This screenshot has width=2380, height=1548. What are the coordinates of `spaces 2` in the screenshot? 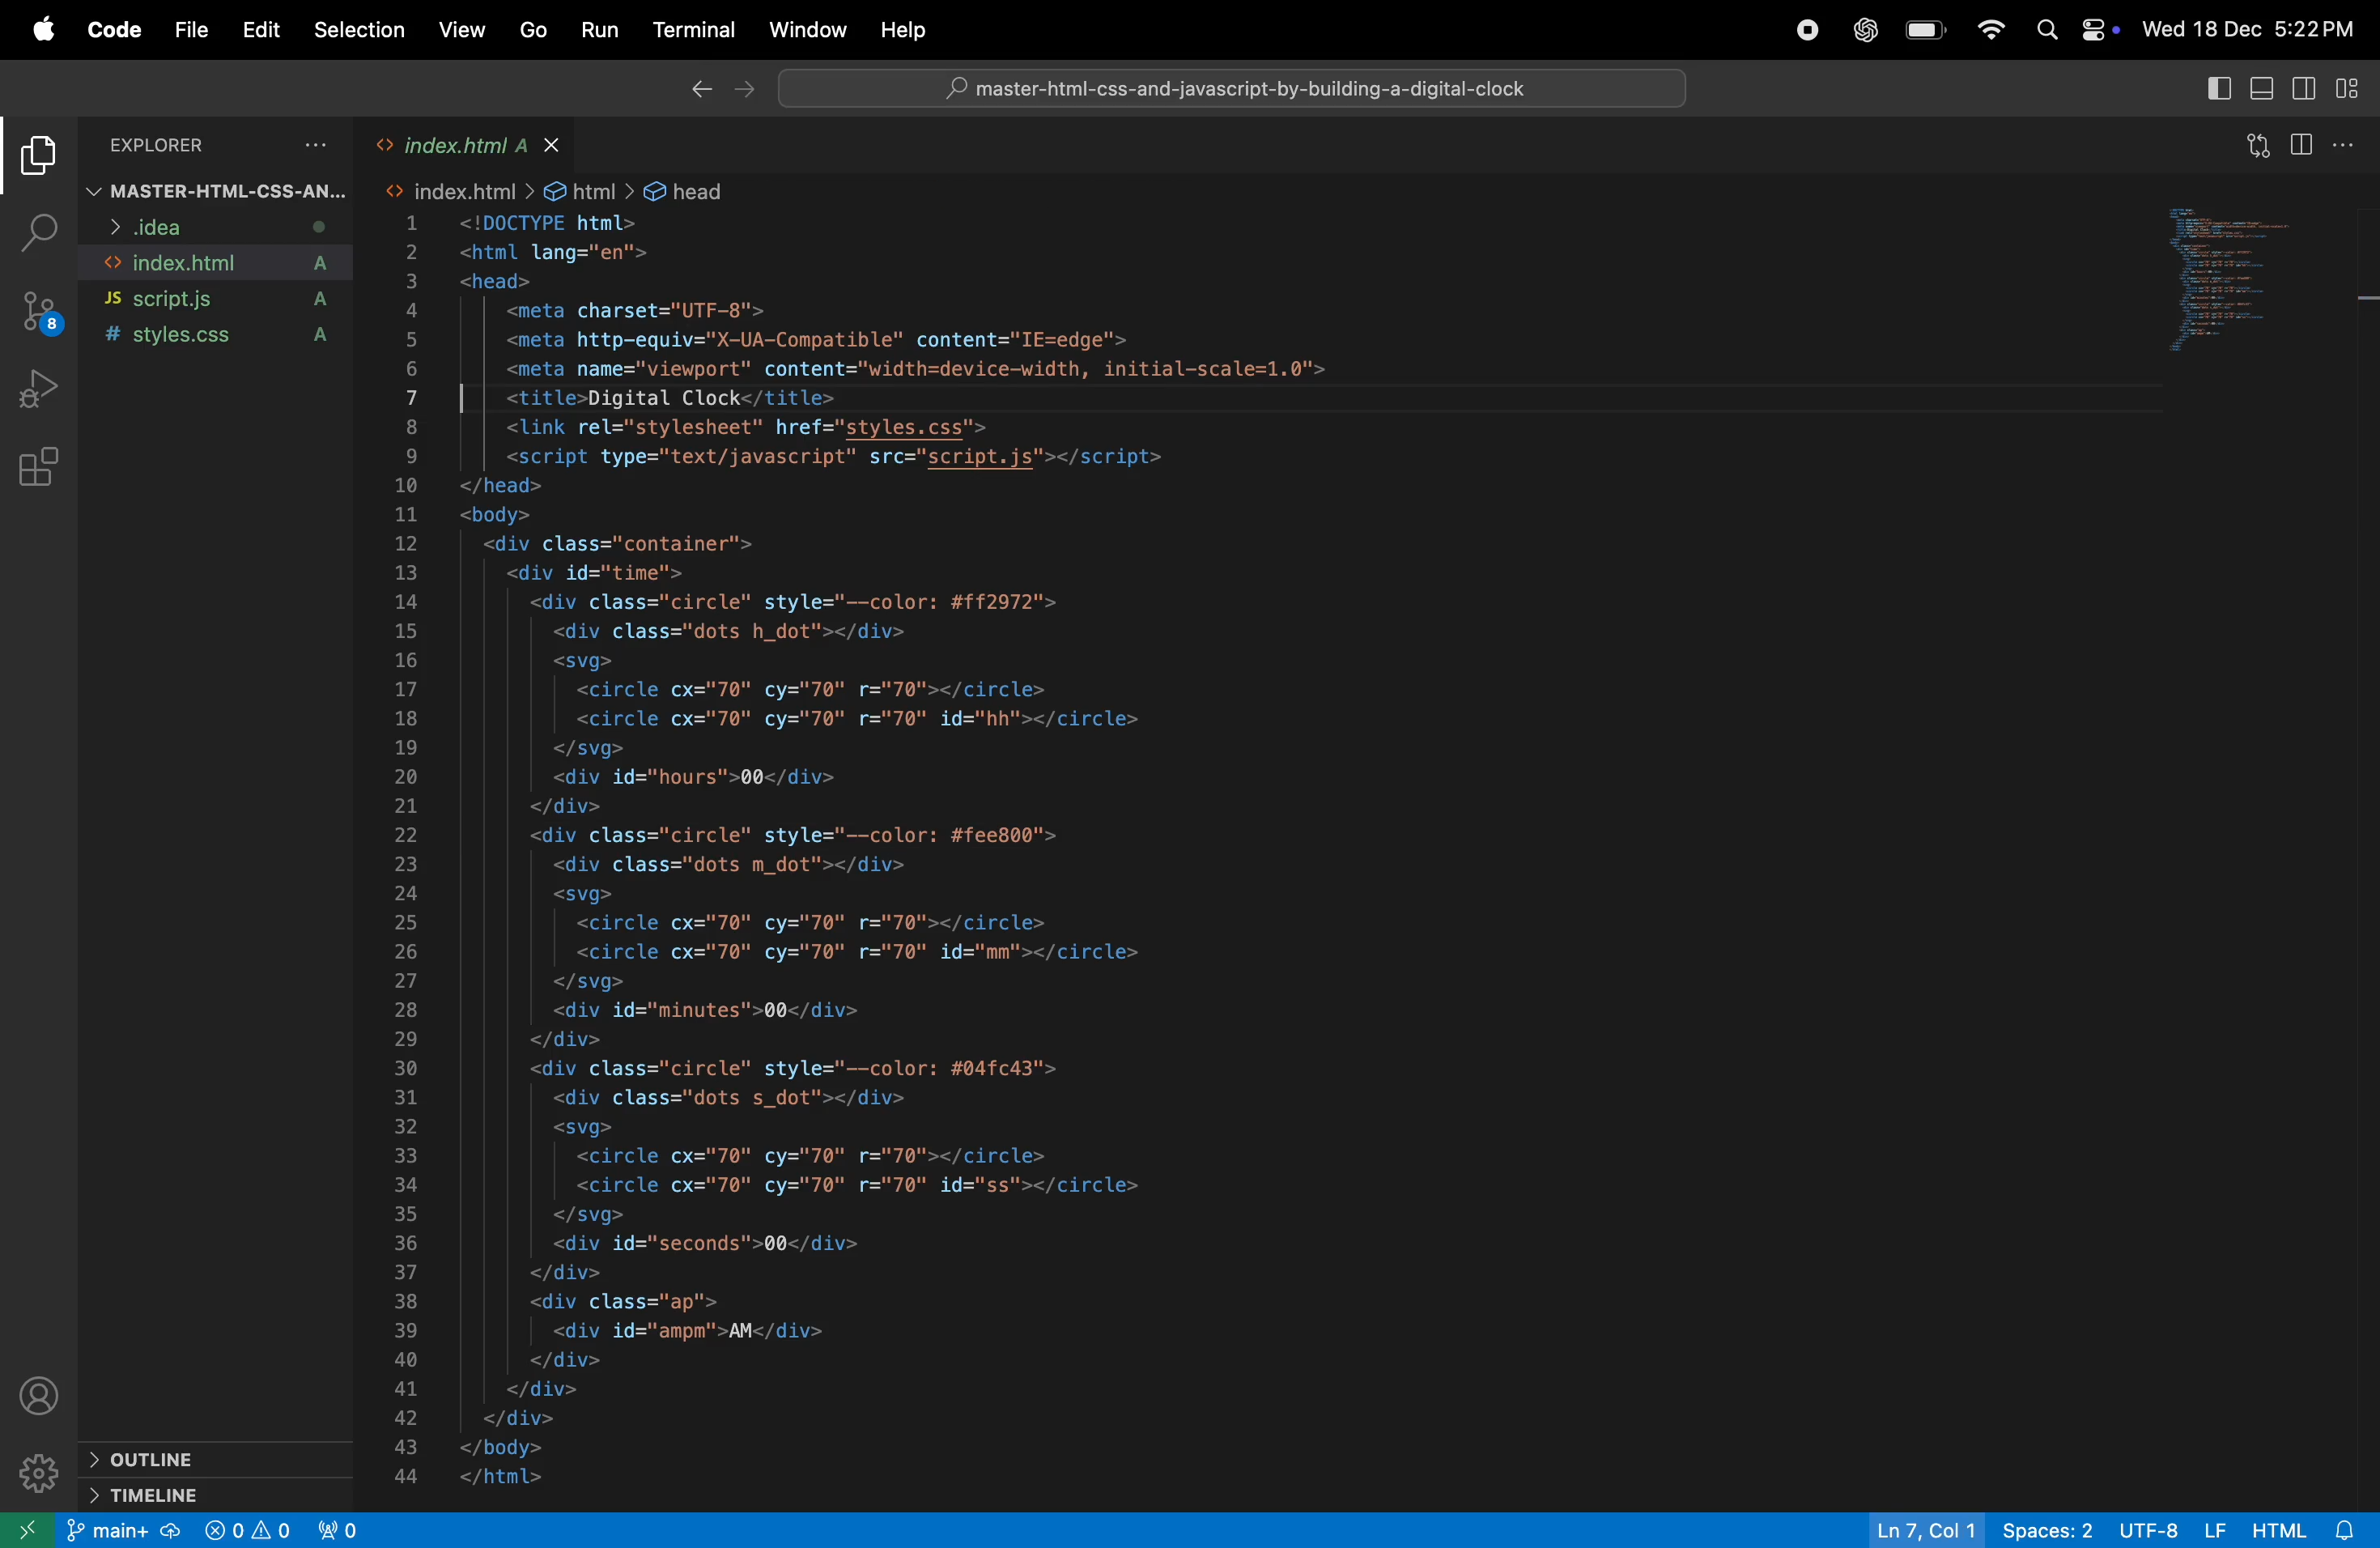 It's located at (2044, 1530).